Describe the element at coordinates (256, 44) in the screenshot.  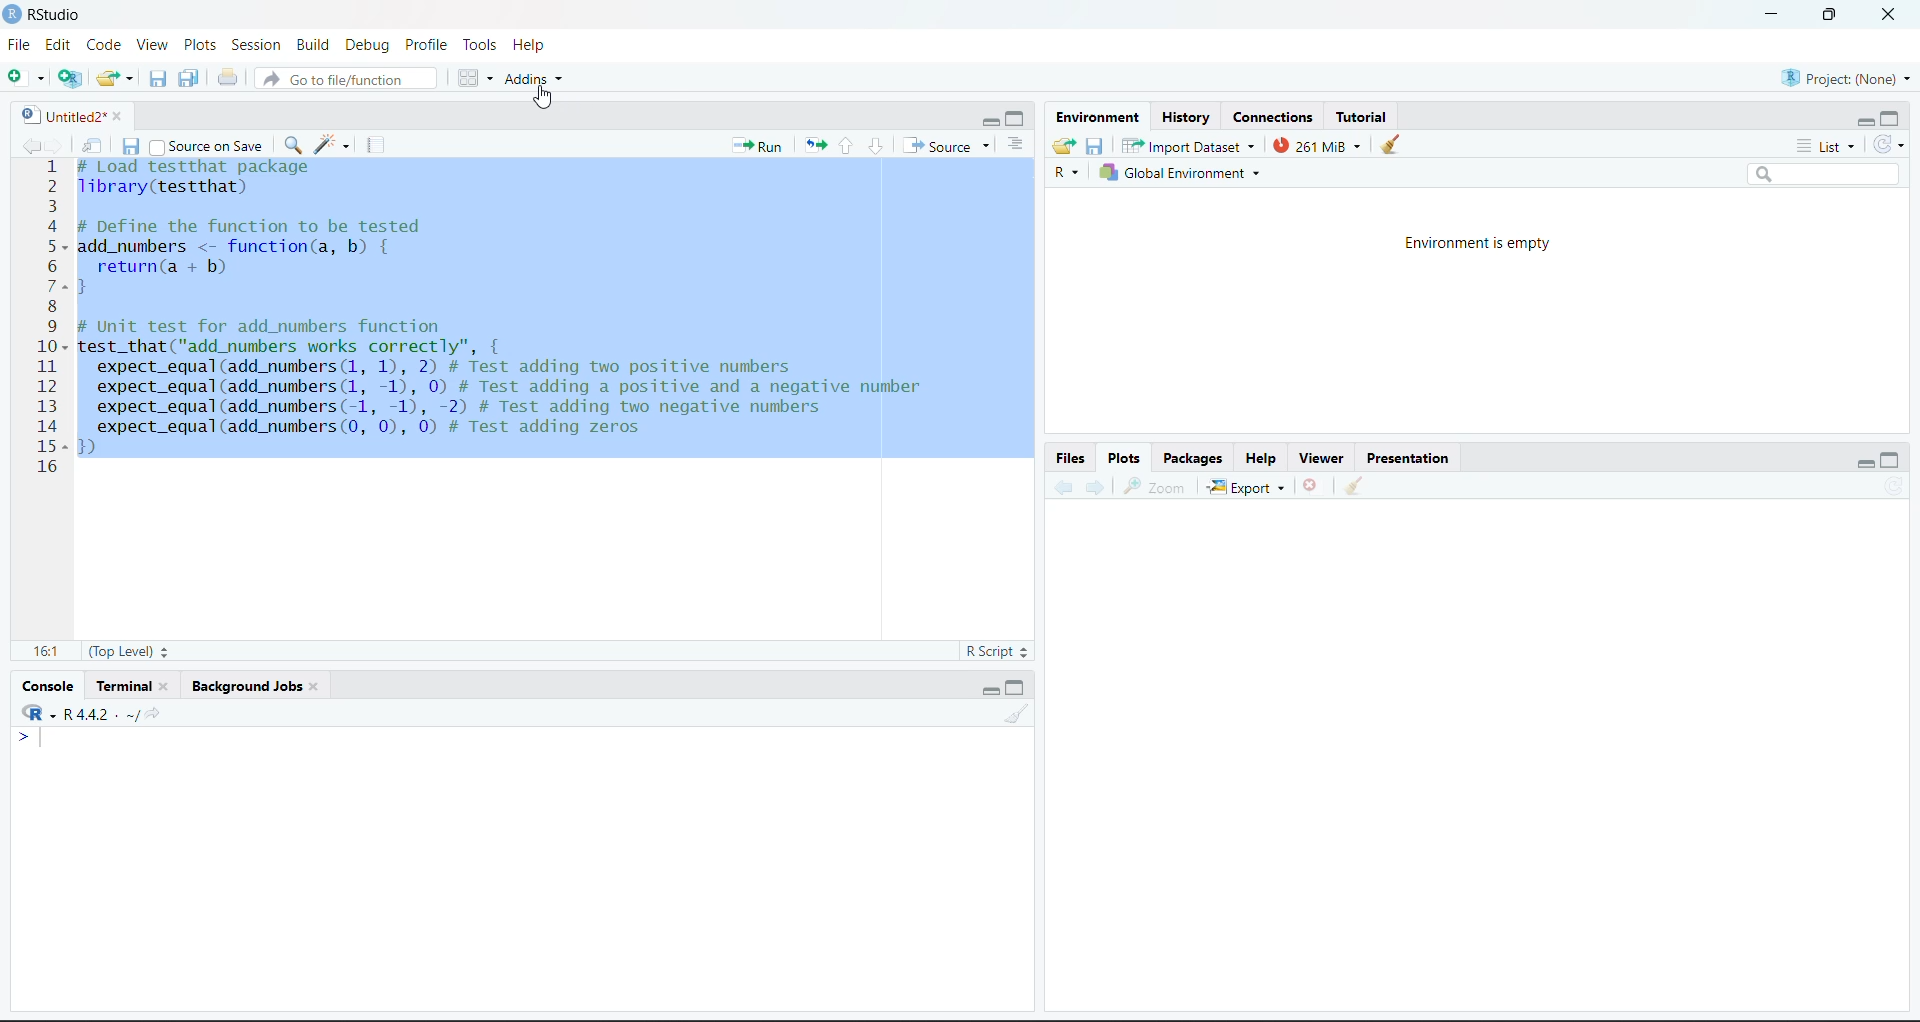
I see `Session` at that location.